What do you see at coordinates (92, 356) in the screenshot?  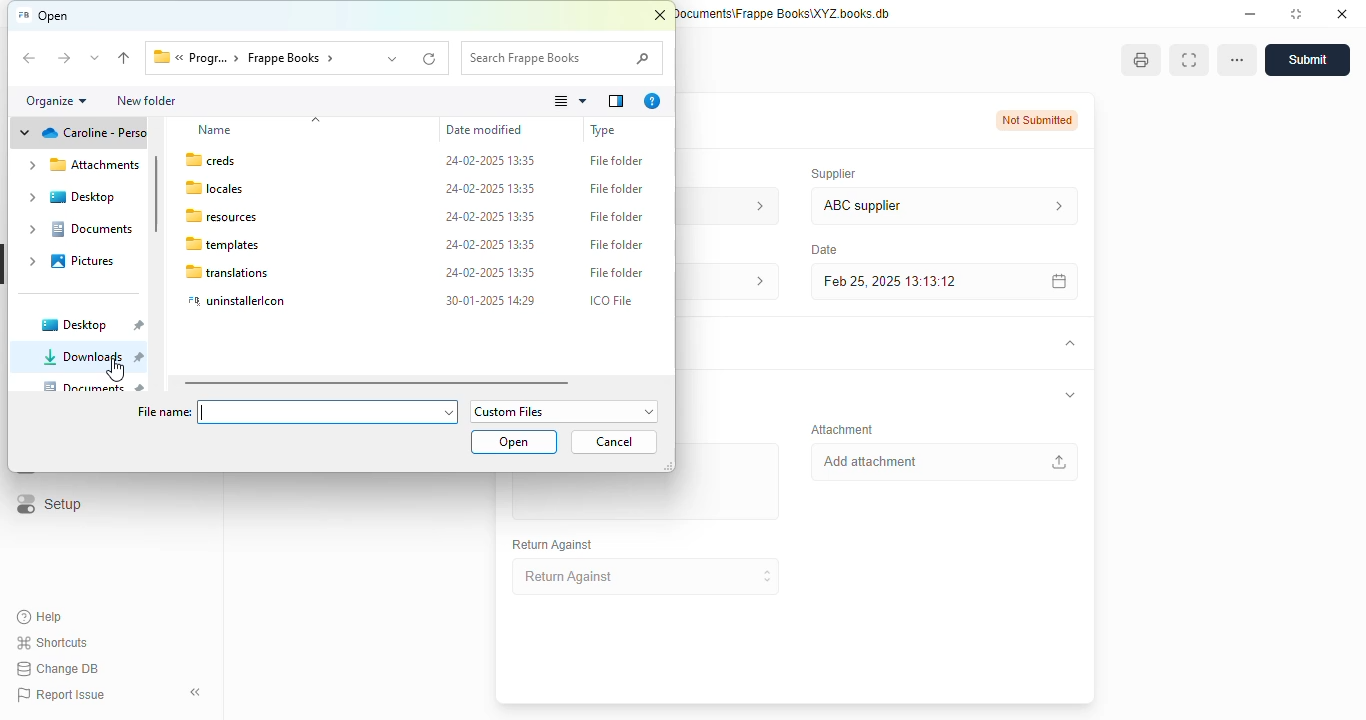 I see `downloads` at bounding box center [92, 356].